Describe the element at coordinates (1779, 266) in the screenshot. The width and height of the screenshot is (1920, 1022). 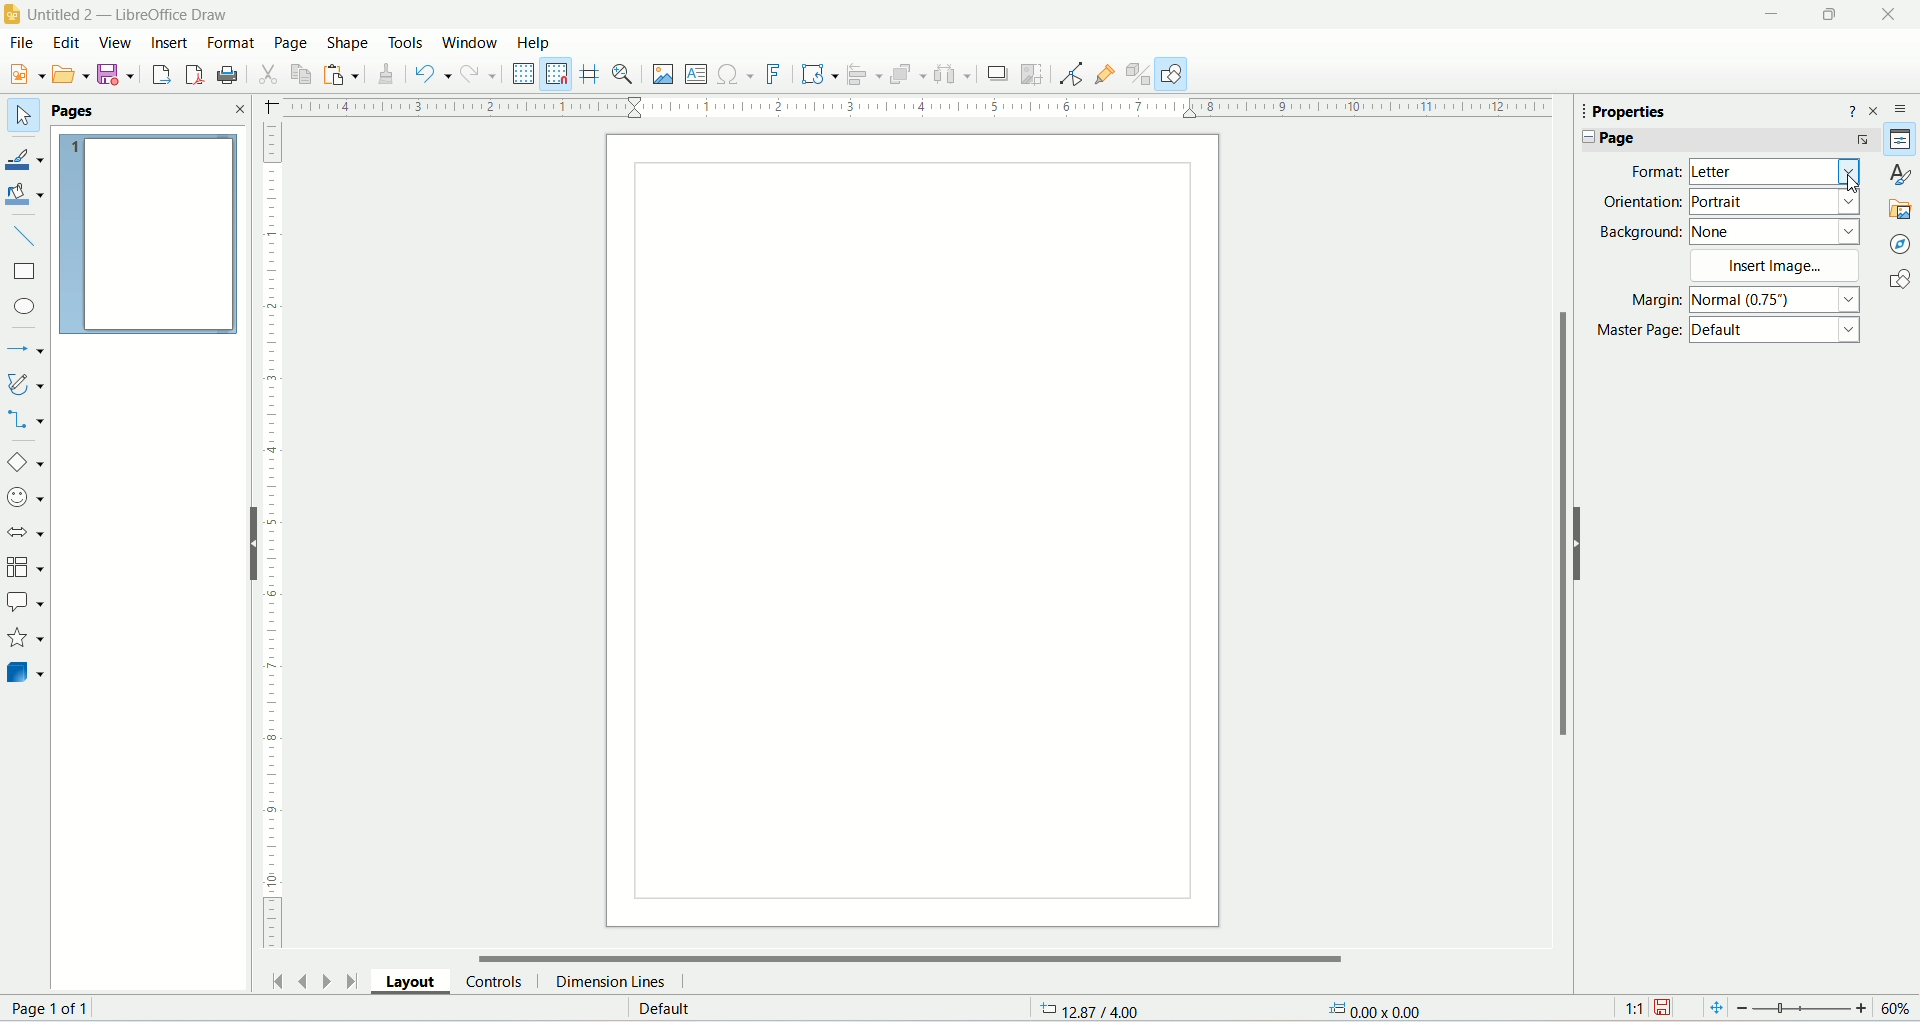
I see `insert image` at that location.